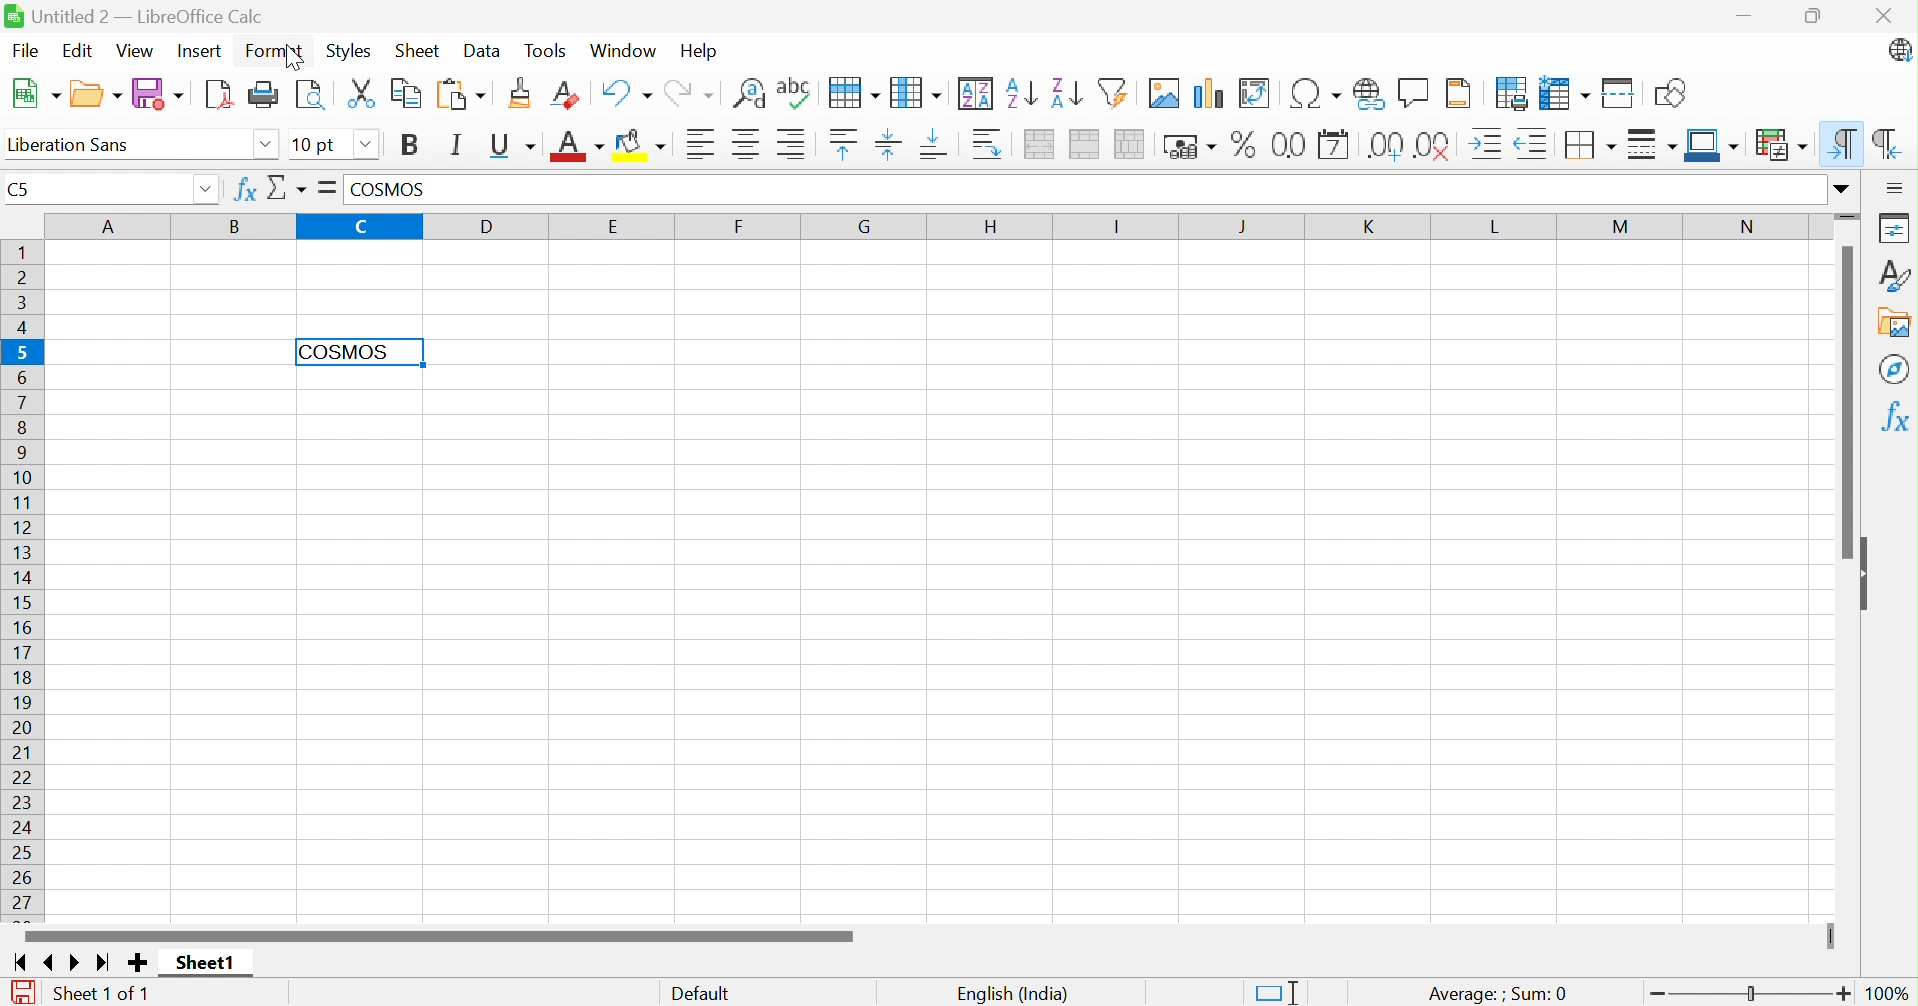 Image resolution: width=1918 pixels, height=1006 pixels. What do you see at coordinates (522, 96) in the screenshot?
I see `Clone Formatting` at bounding box center [522, 96].